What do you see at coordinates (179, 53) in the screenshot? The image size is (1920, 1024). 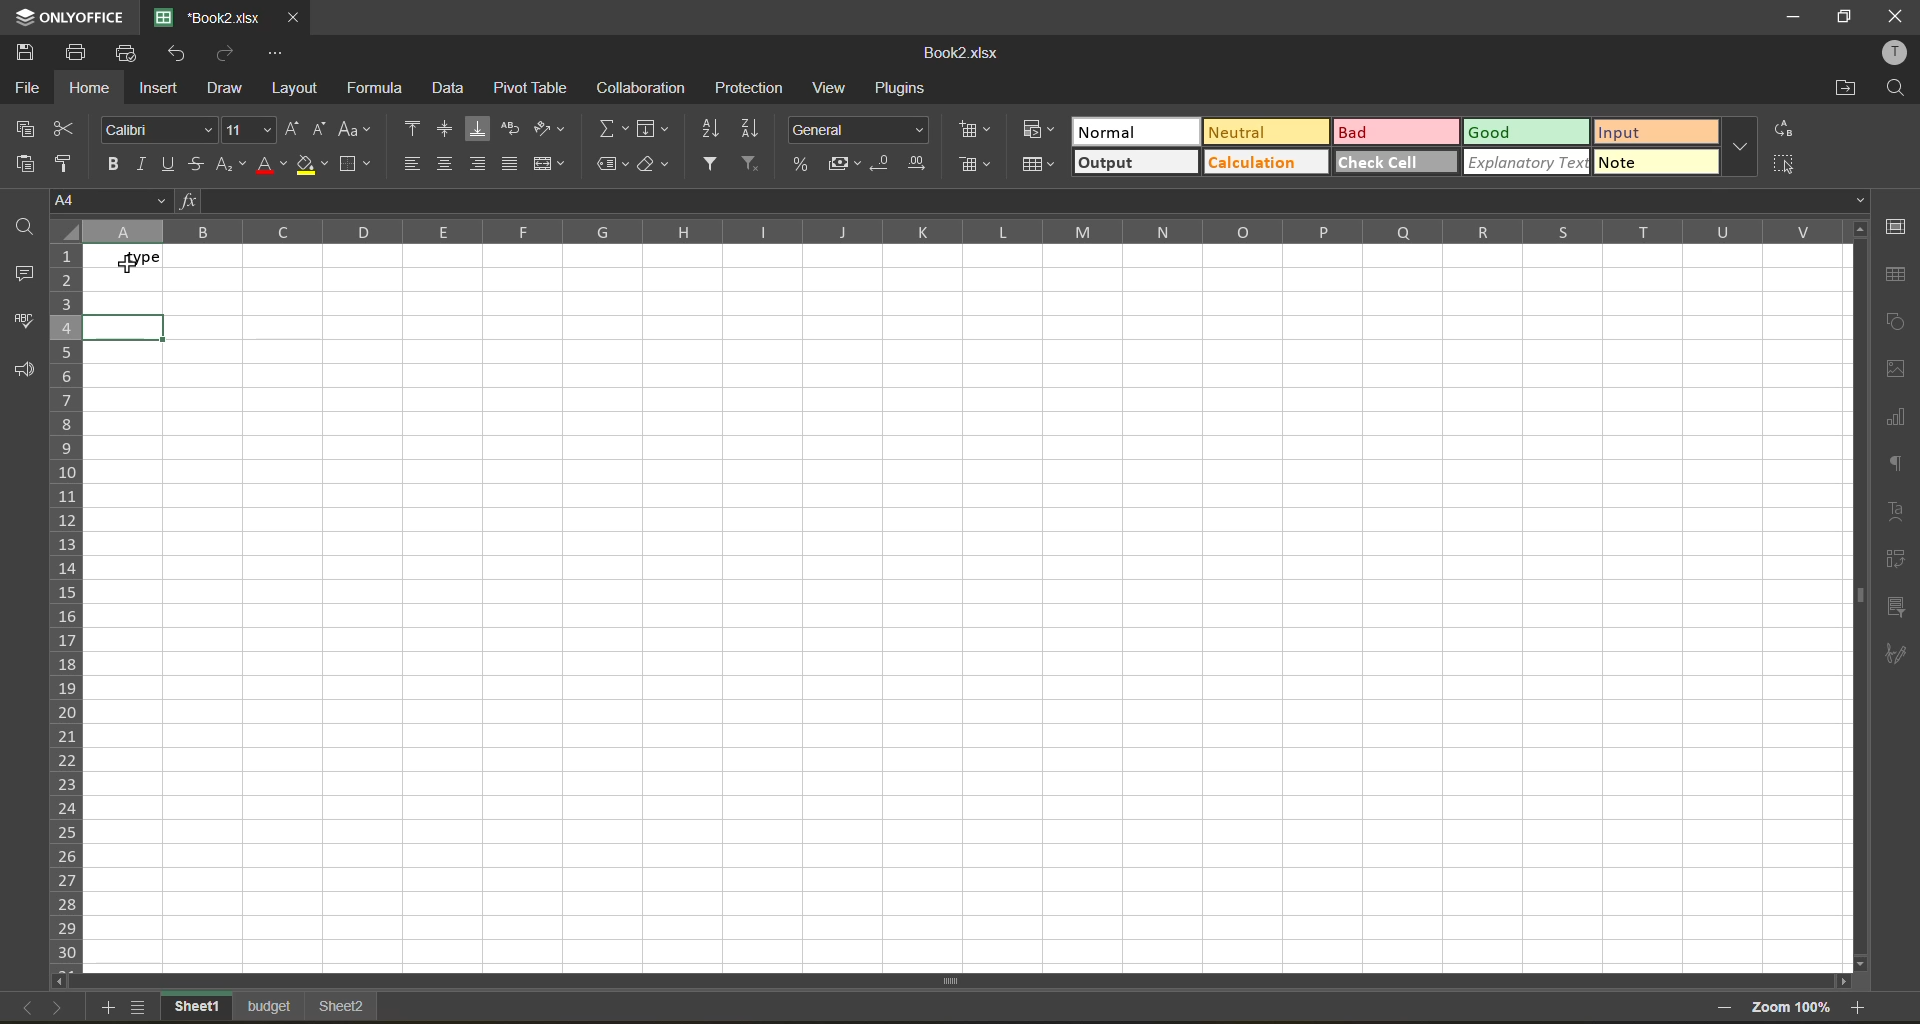 I see `undo` at bounding box center [179, 53].